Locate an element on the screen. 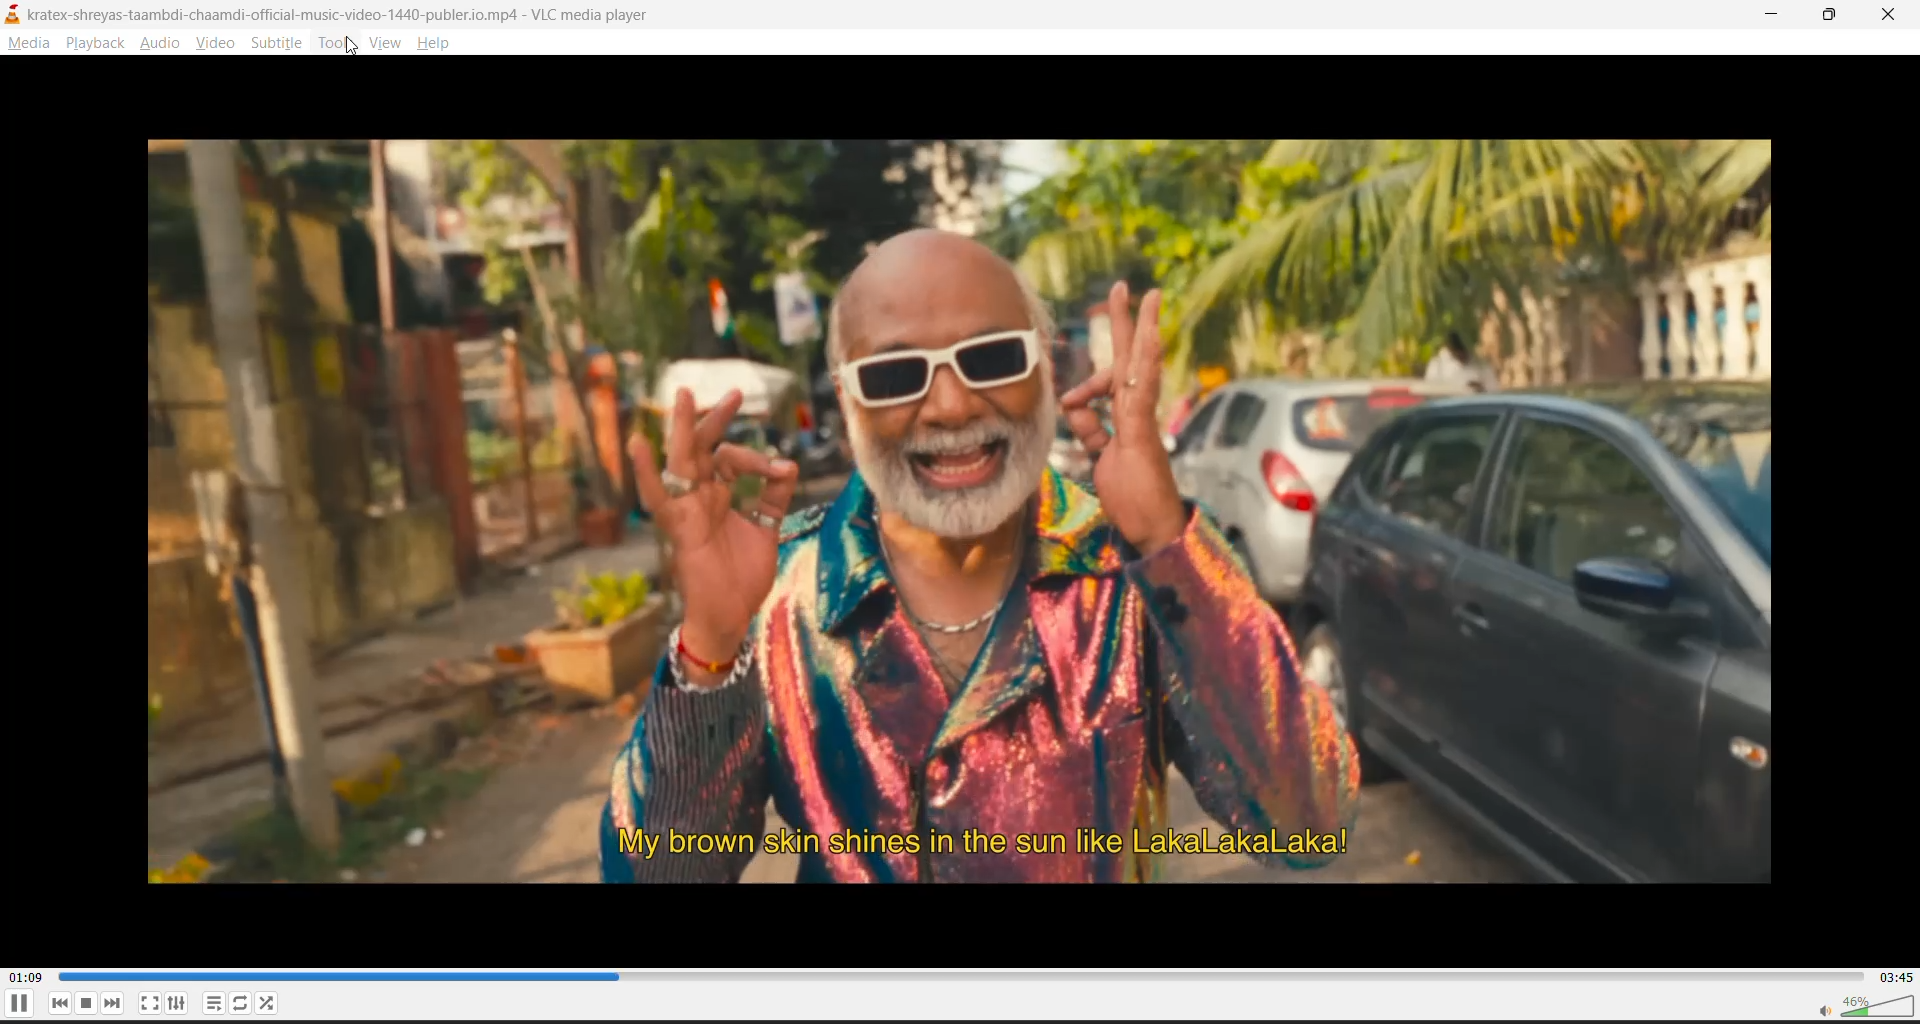 The height and width of the screenshot is (1024, 1920). cursor is located at coordinates (352, 52).